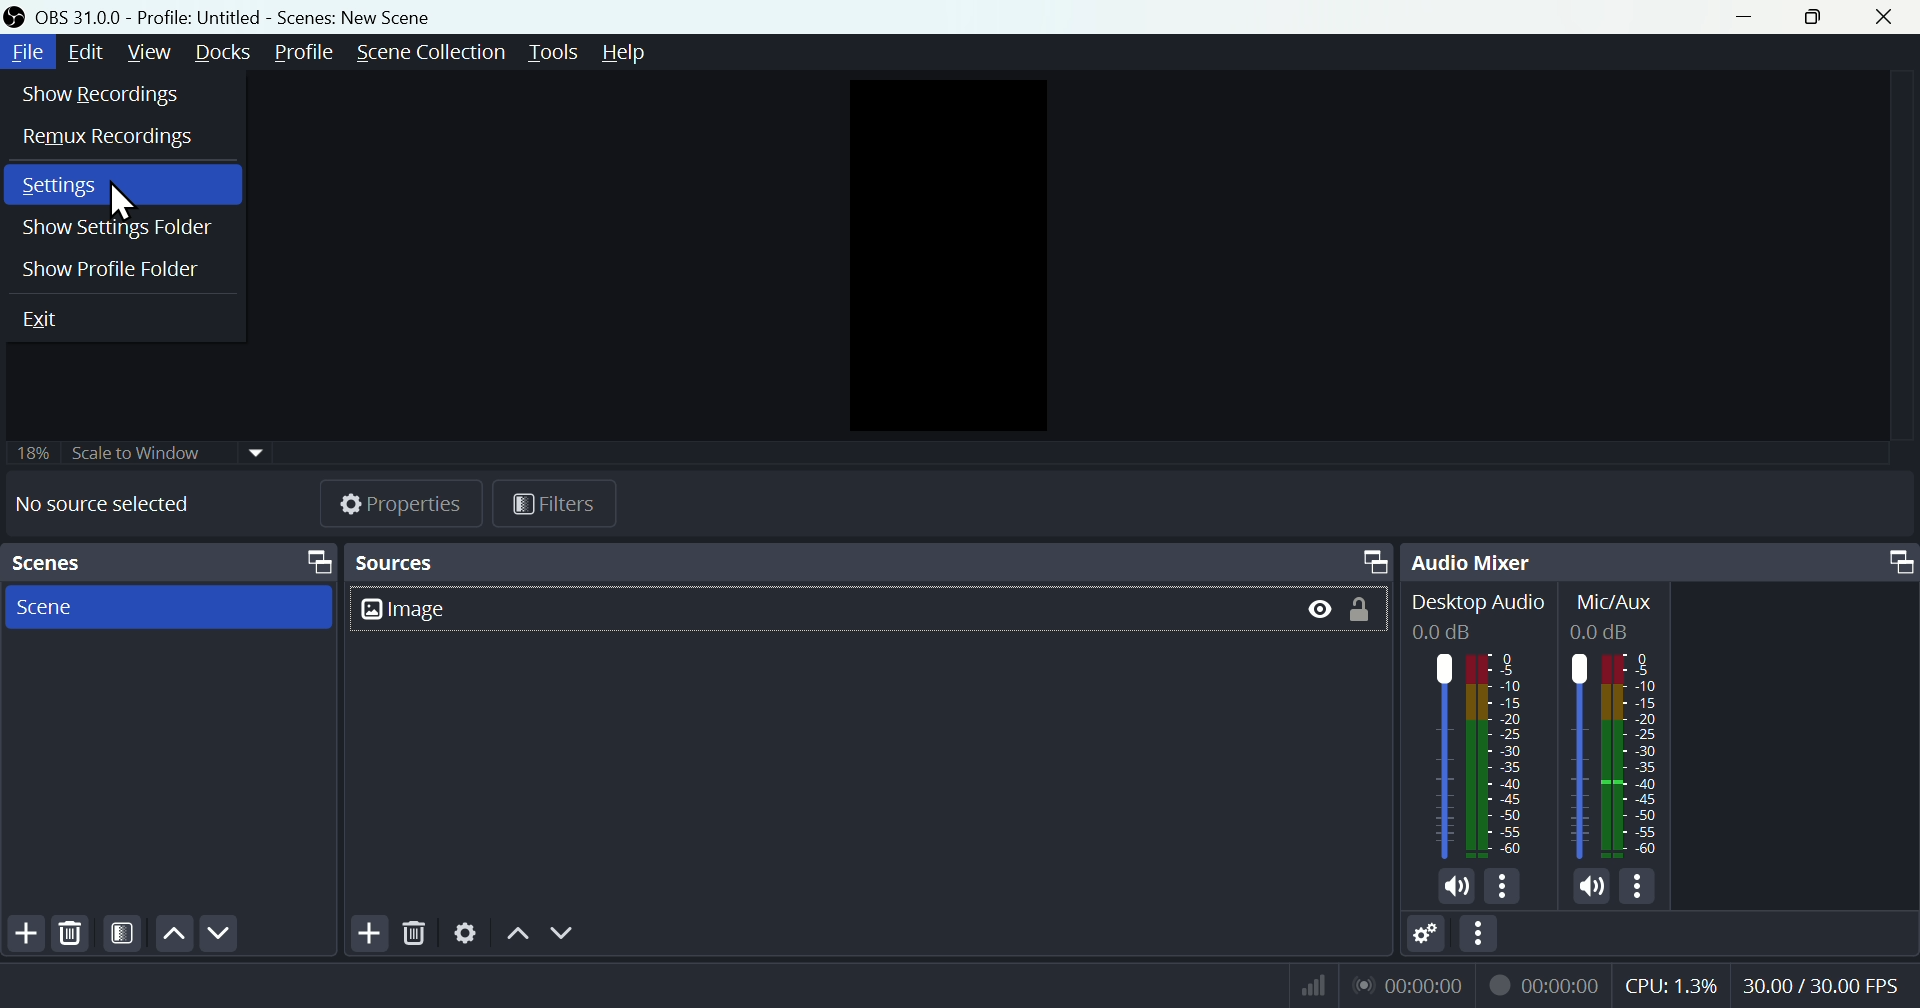 This screenshot has height=1008, width=1920. Describe the element at coordinates (1480, 752) in the screenshot. I see `Audio bar` at that location.